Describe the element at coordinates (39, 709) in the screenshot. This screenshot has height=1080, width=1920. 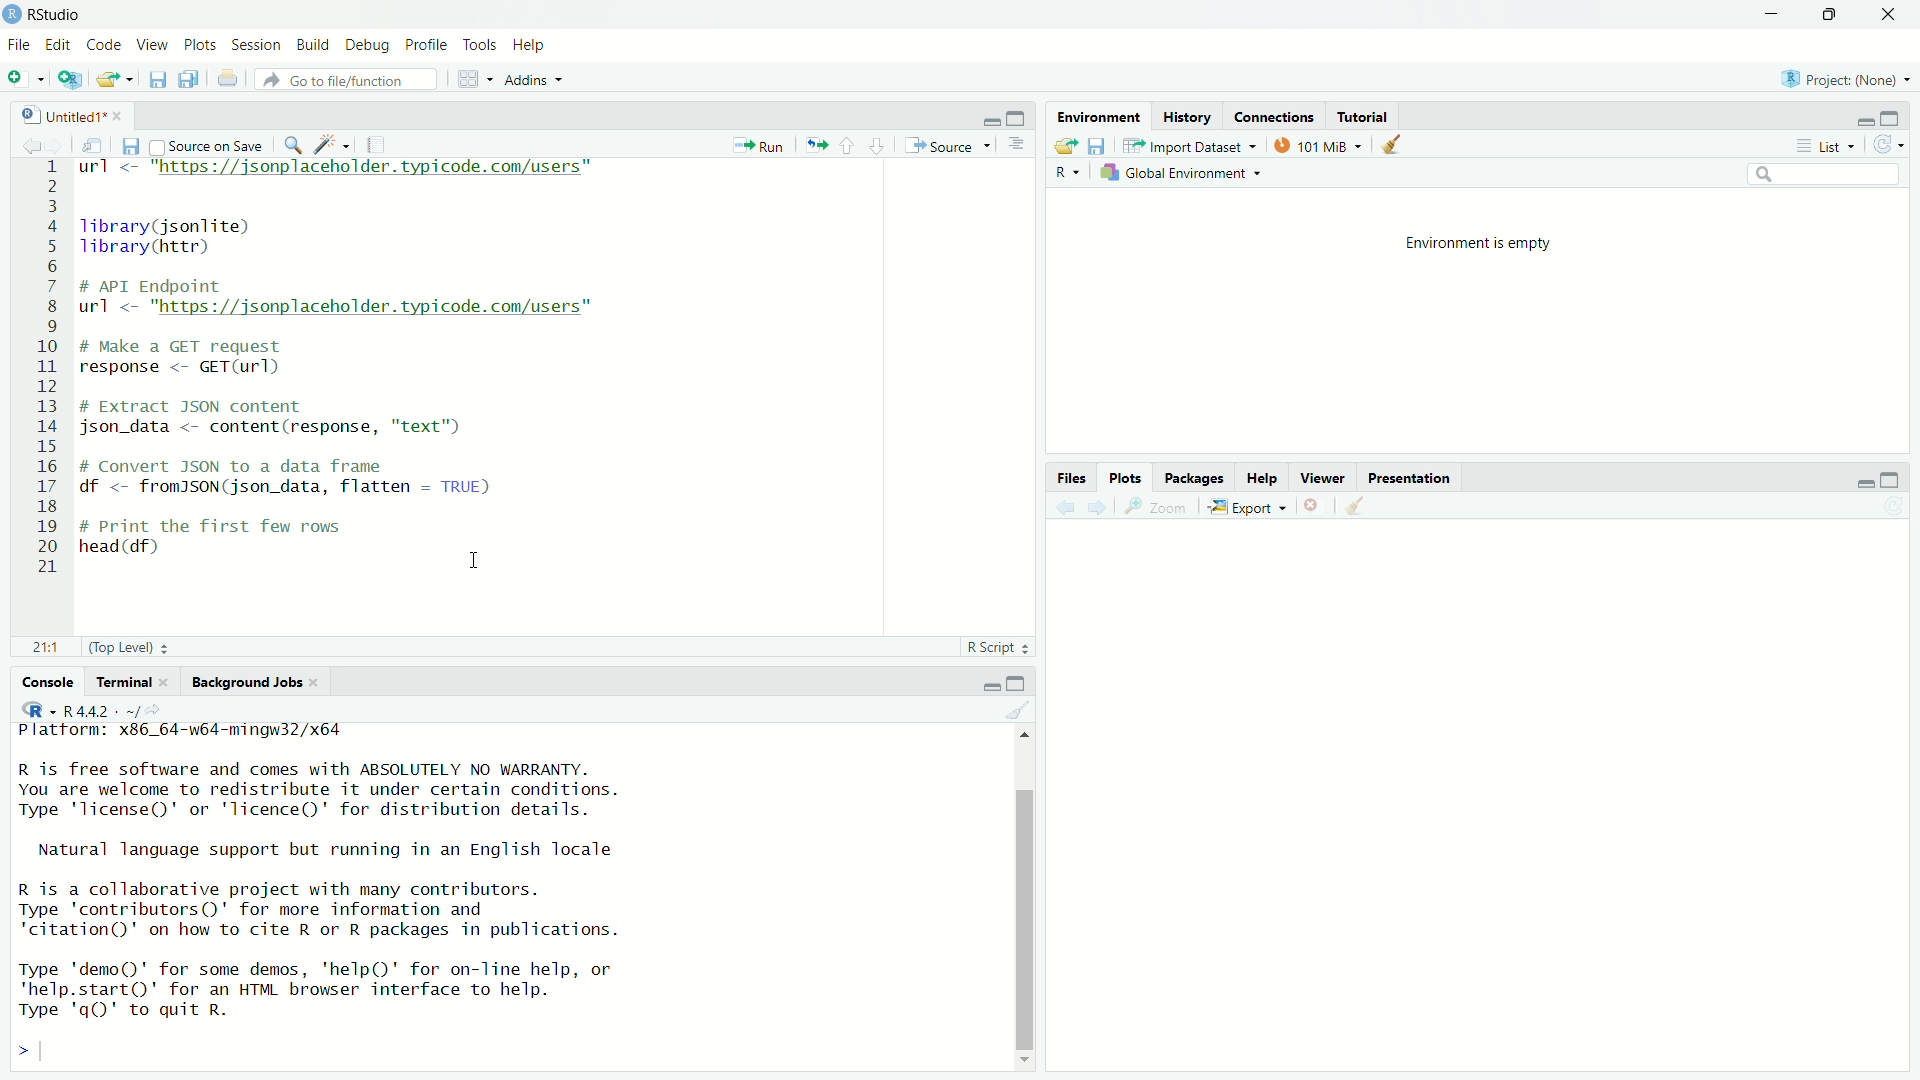
I see `R Icon` at that location.